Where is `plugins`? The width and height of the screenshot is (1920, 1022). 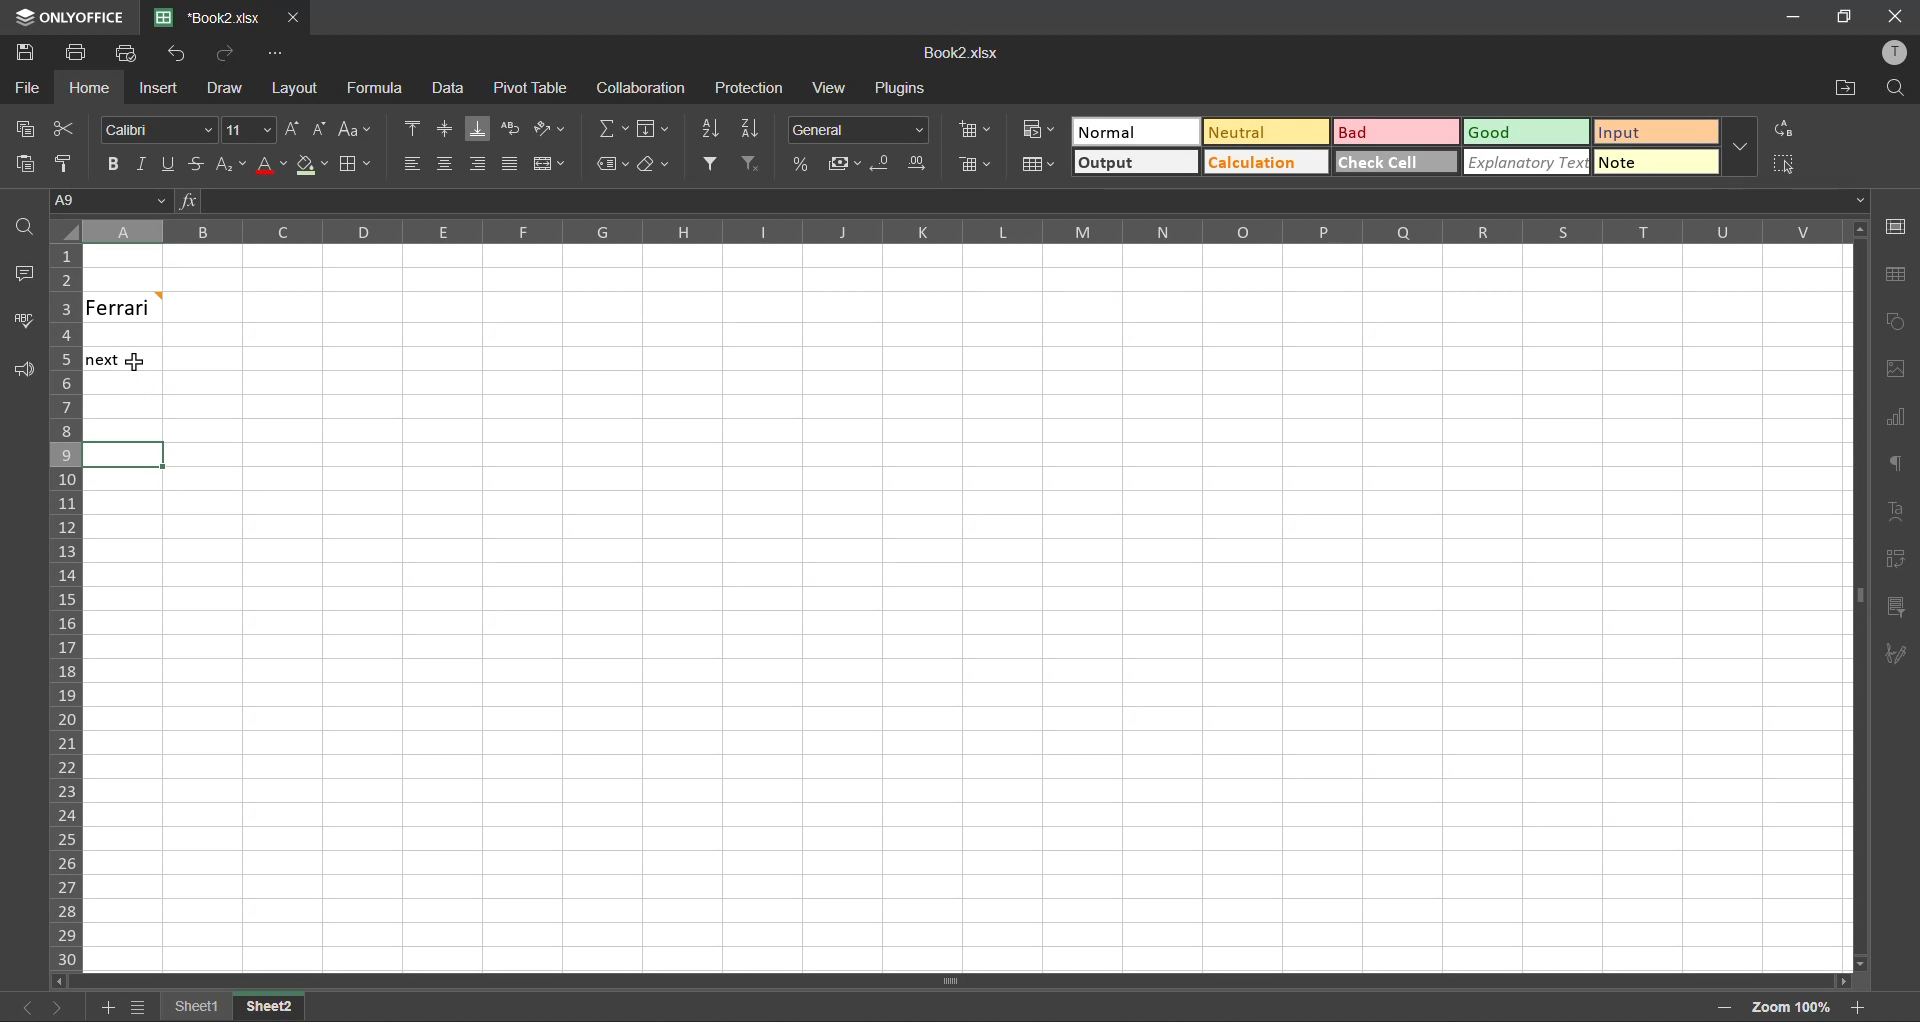
plugins is located at coordinates (901, 91).